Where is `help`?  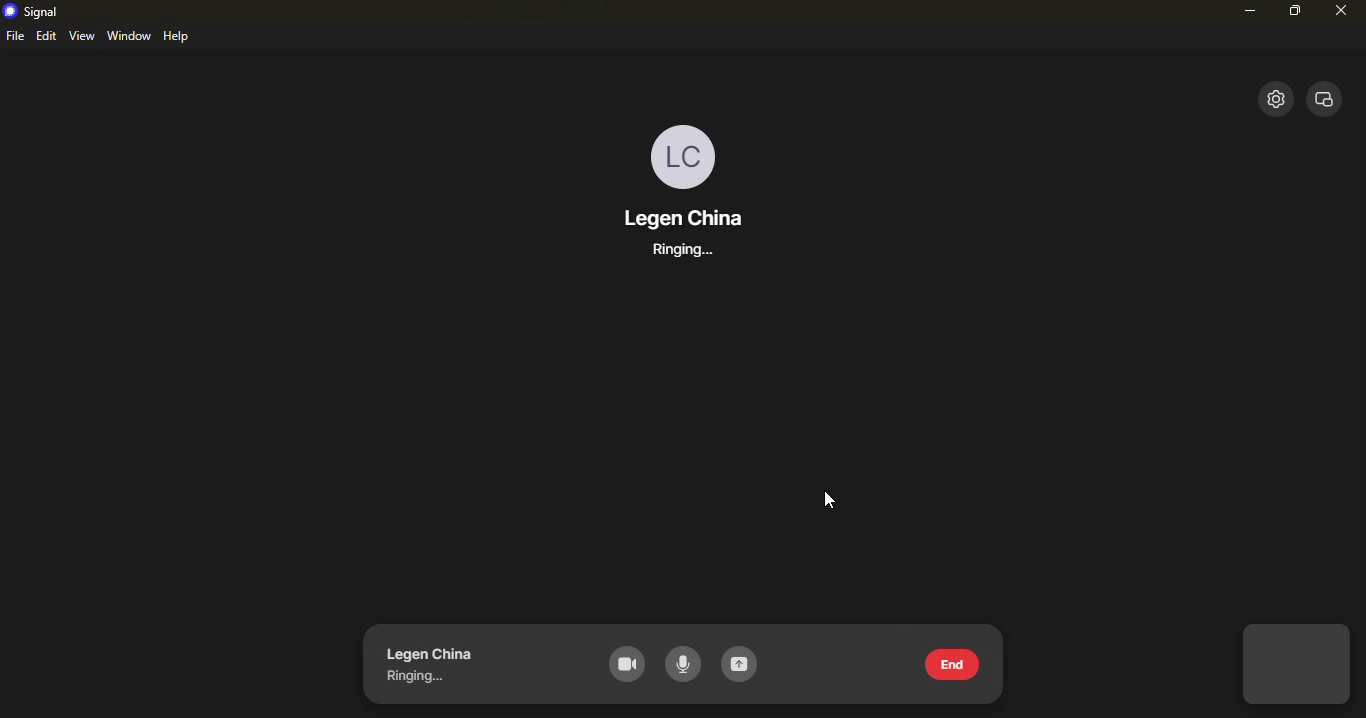 help is located at coordinates (178, 37).